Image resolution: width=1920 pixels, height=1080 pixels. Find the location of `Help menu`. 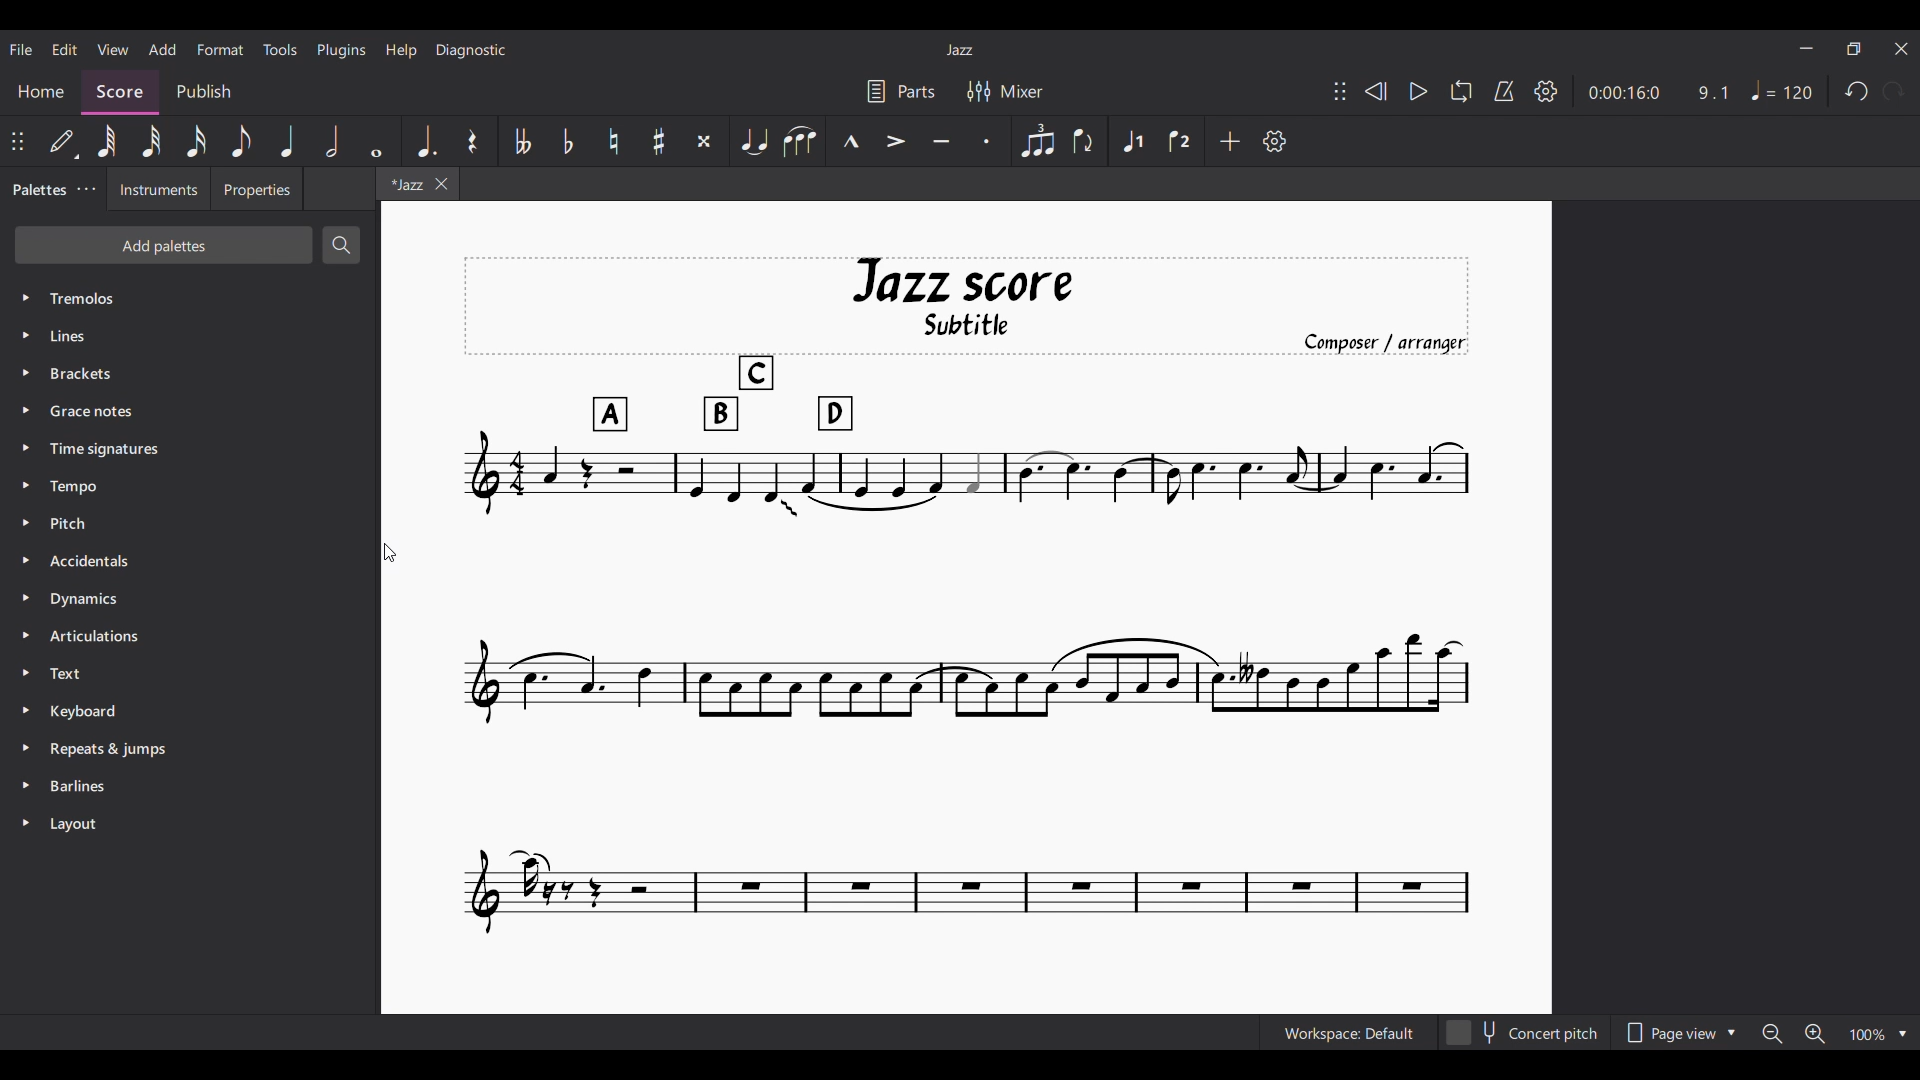

Help menu is located at coordinates (400, 50).